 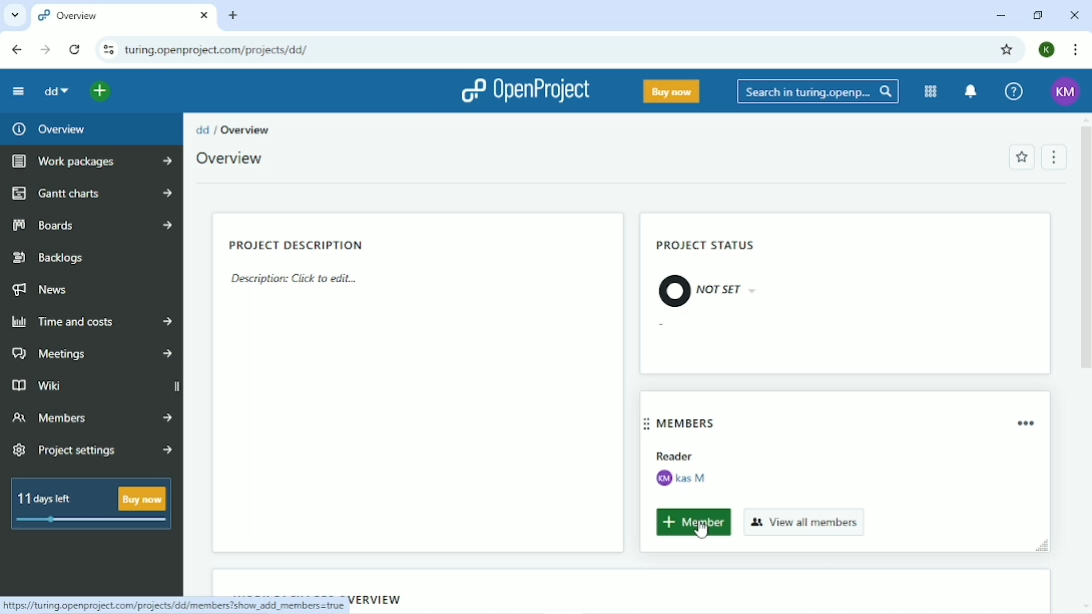 What do you see at coordinates (301, 245) in the screenshot?
I see `Project description` at bounding box center [301, 245].